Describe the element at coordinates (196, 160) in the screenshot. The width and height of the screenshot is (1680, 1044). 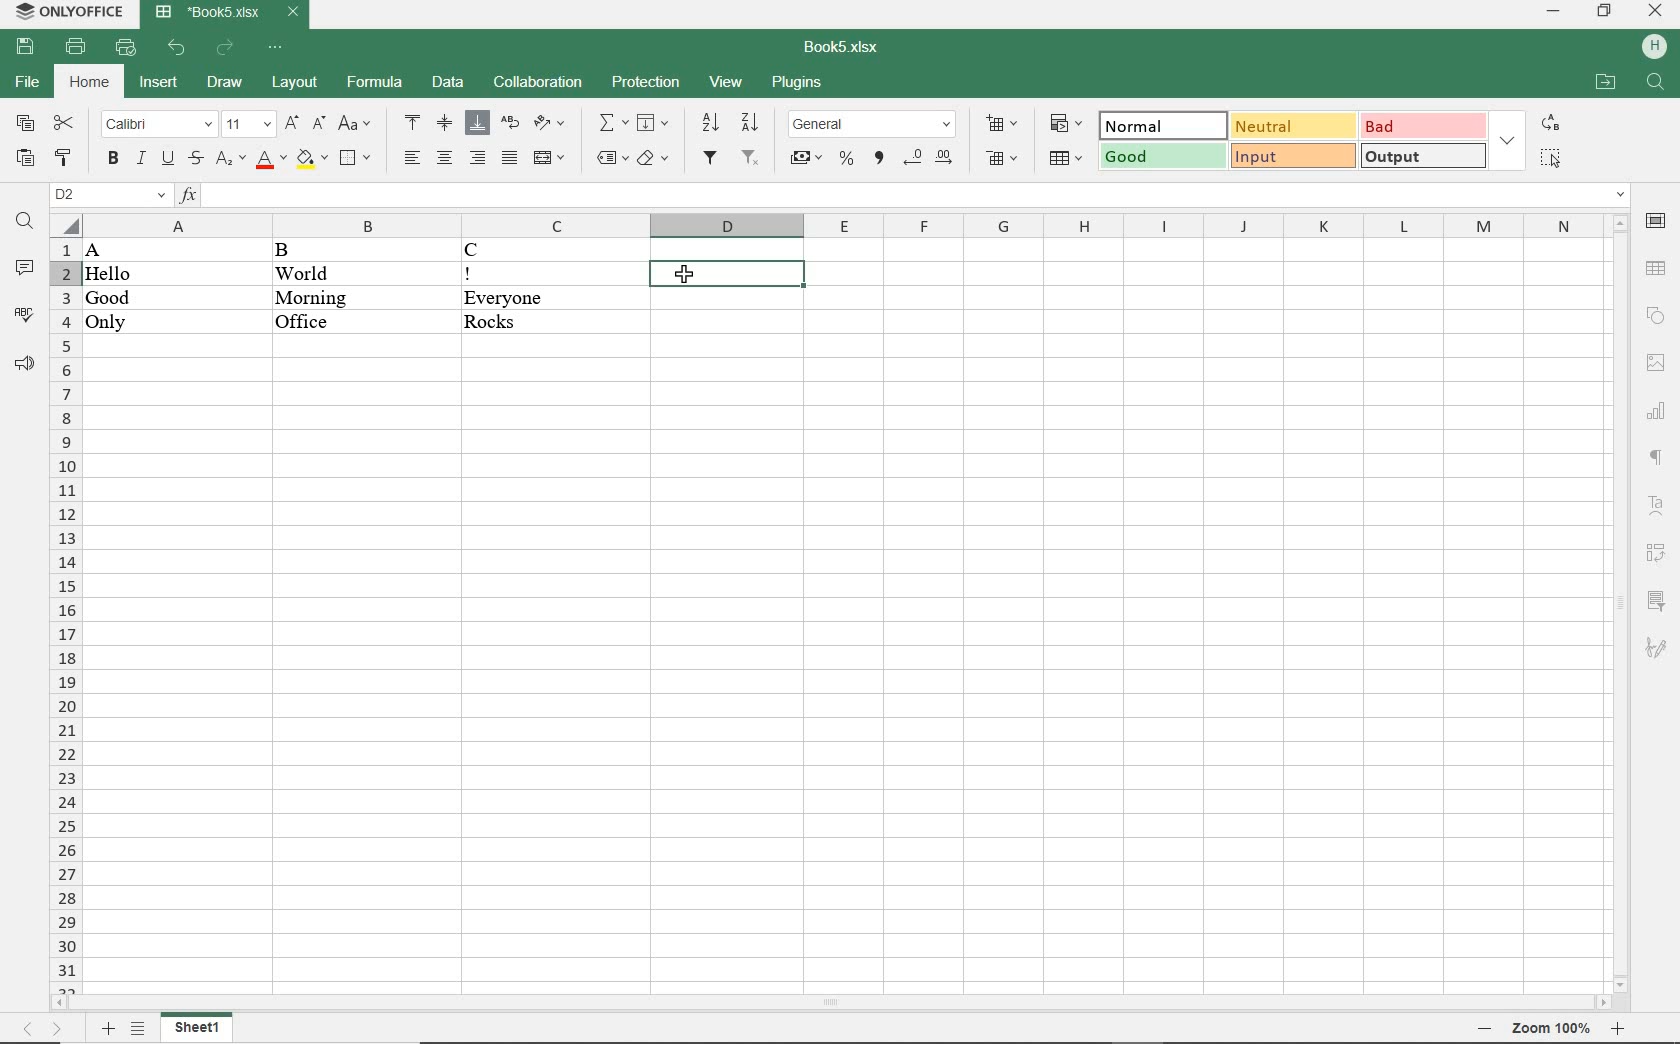
I see `STRIKETHROUGH` at that location.